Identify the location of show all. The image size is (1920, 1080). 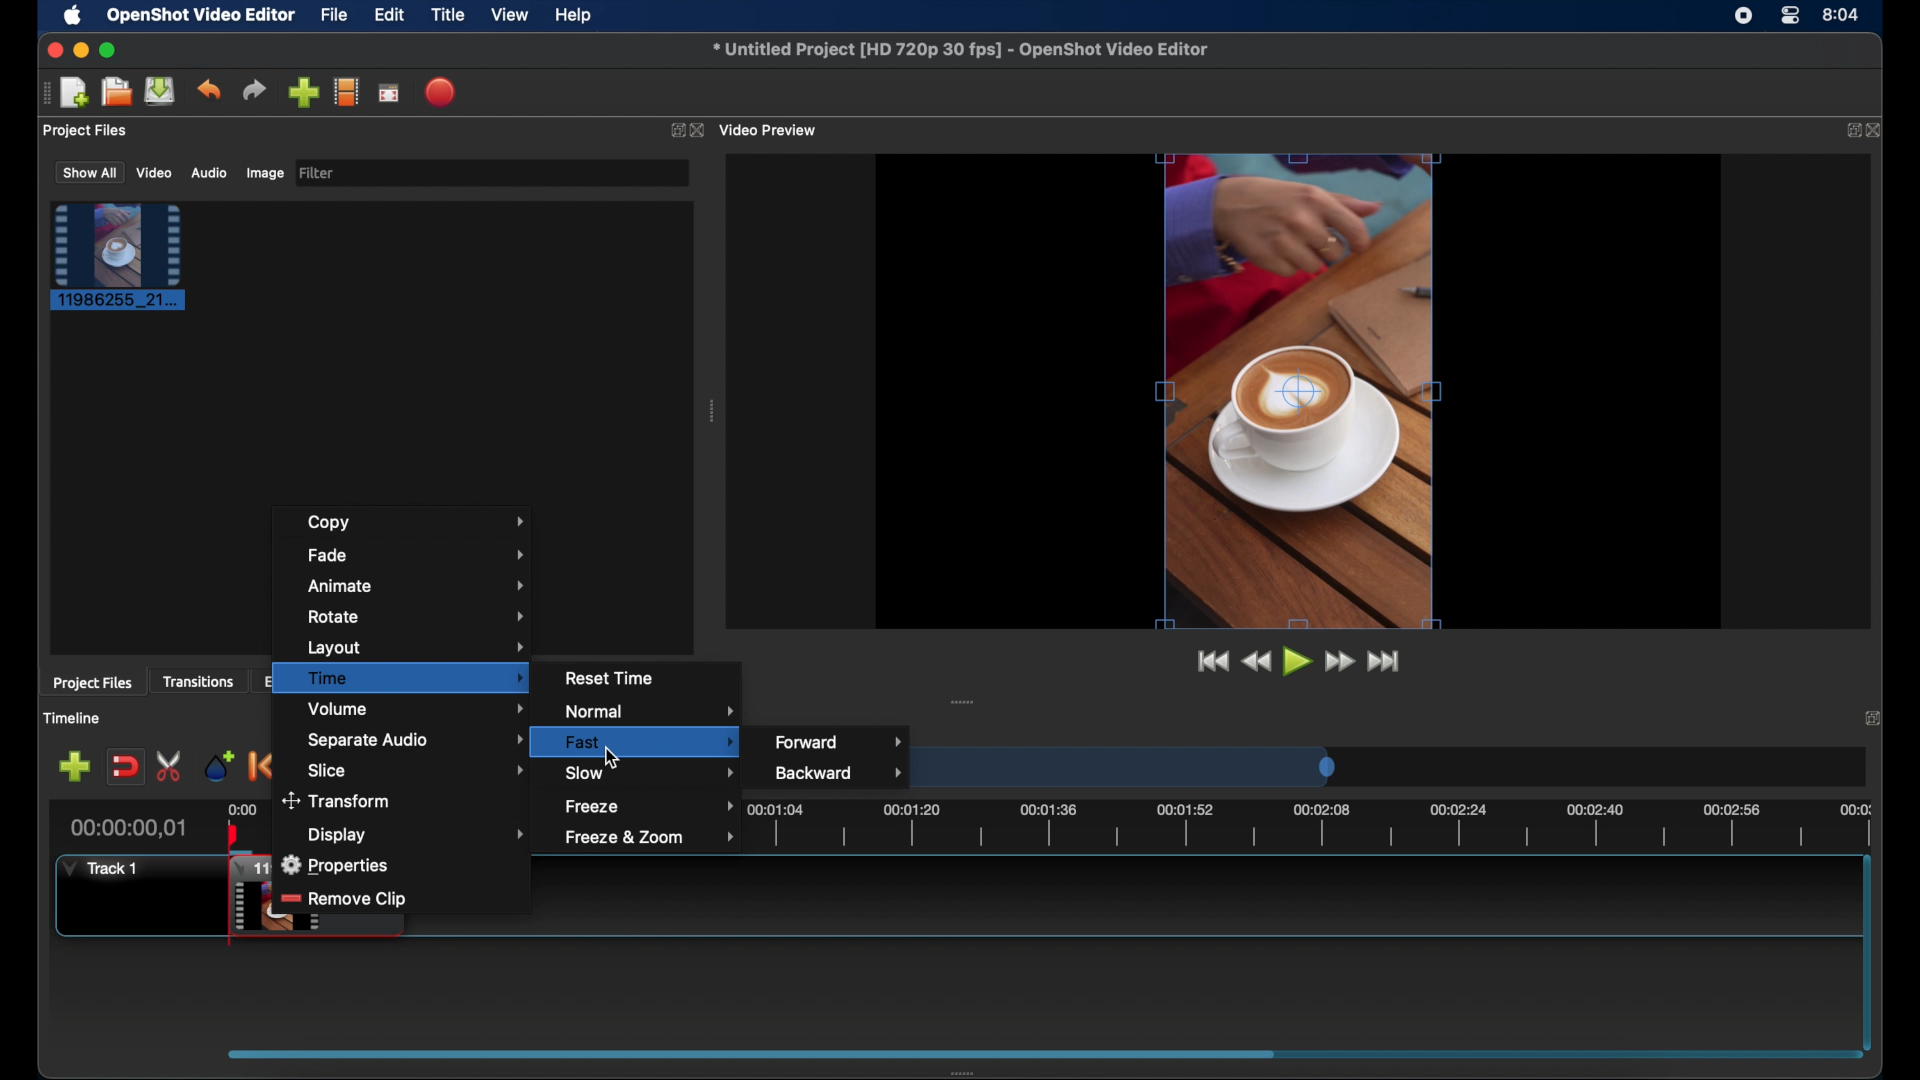
(88, 173).